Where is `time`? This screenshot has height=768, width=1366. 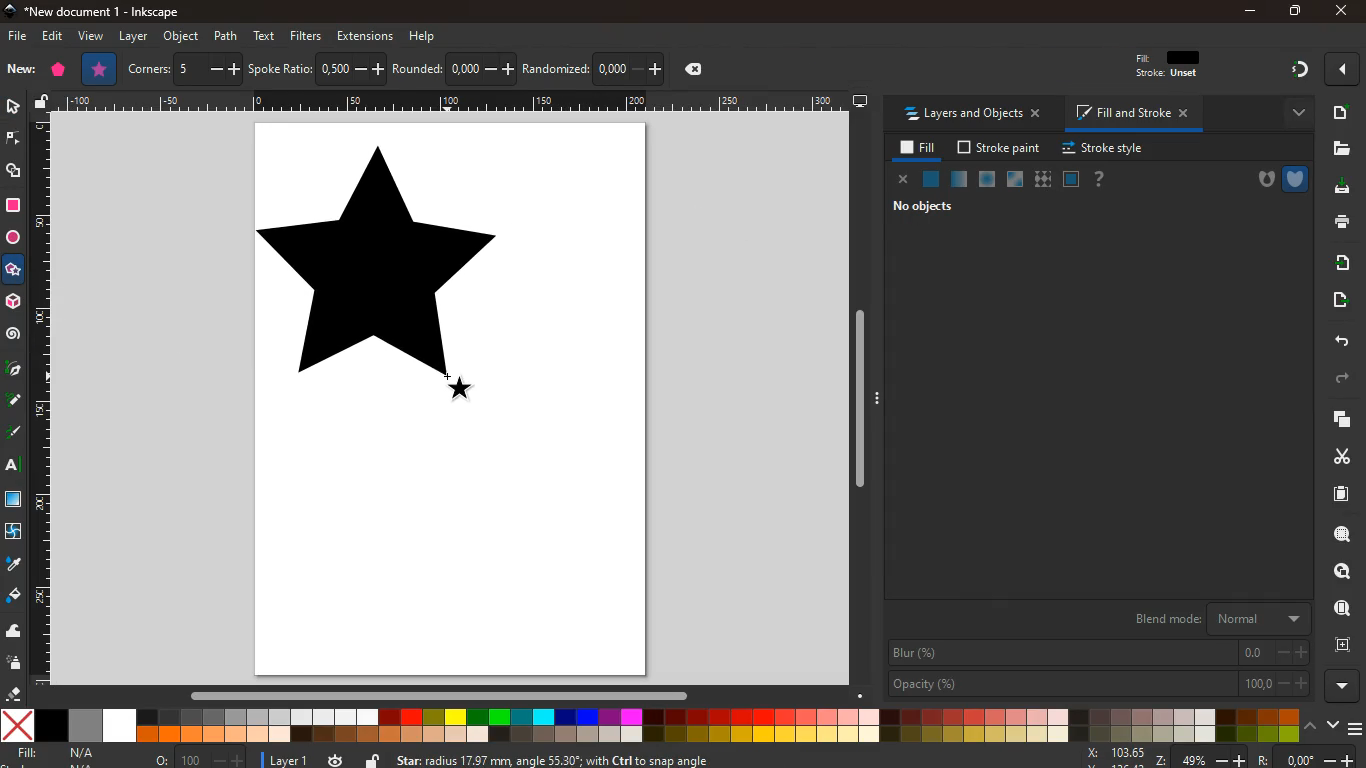
time is located at coordinates (336, 759).